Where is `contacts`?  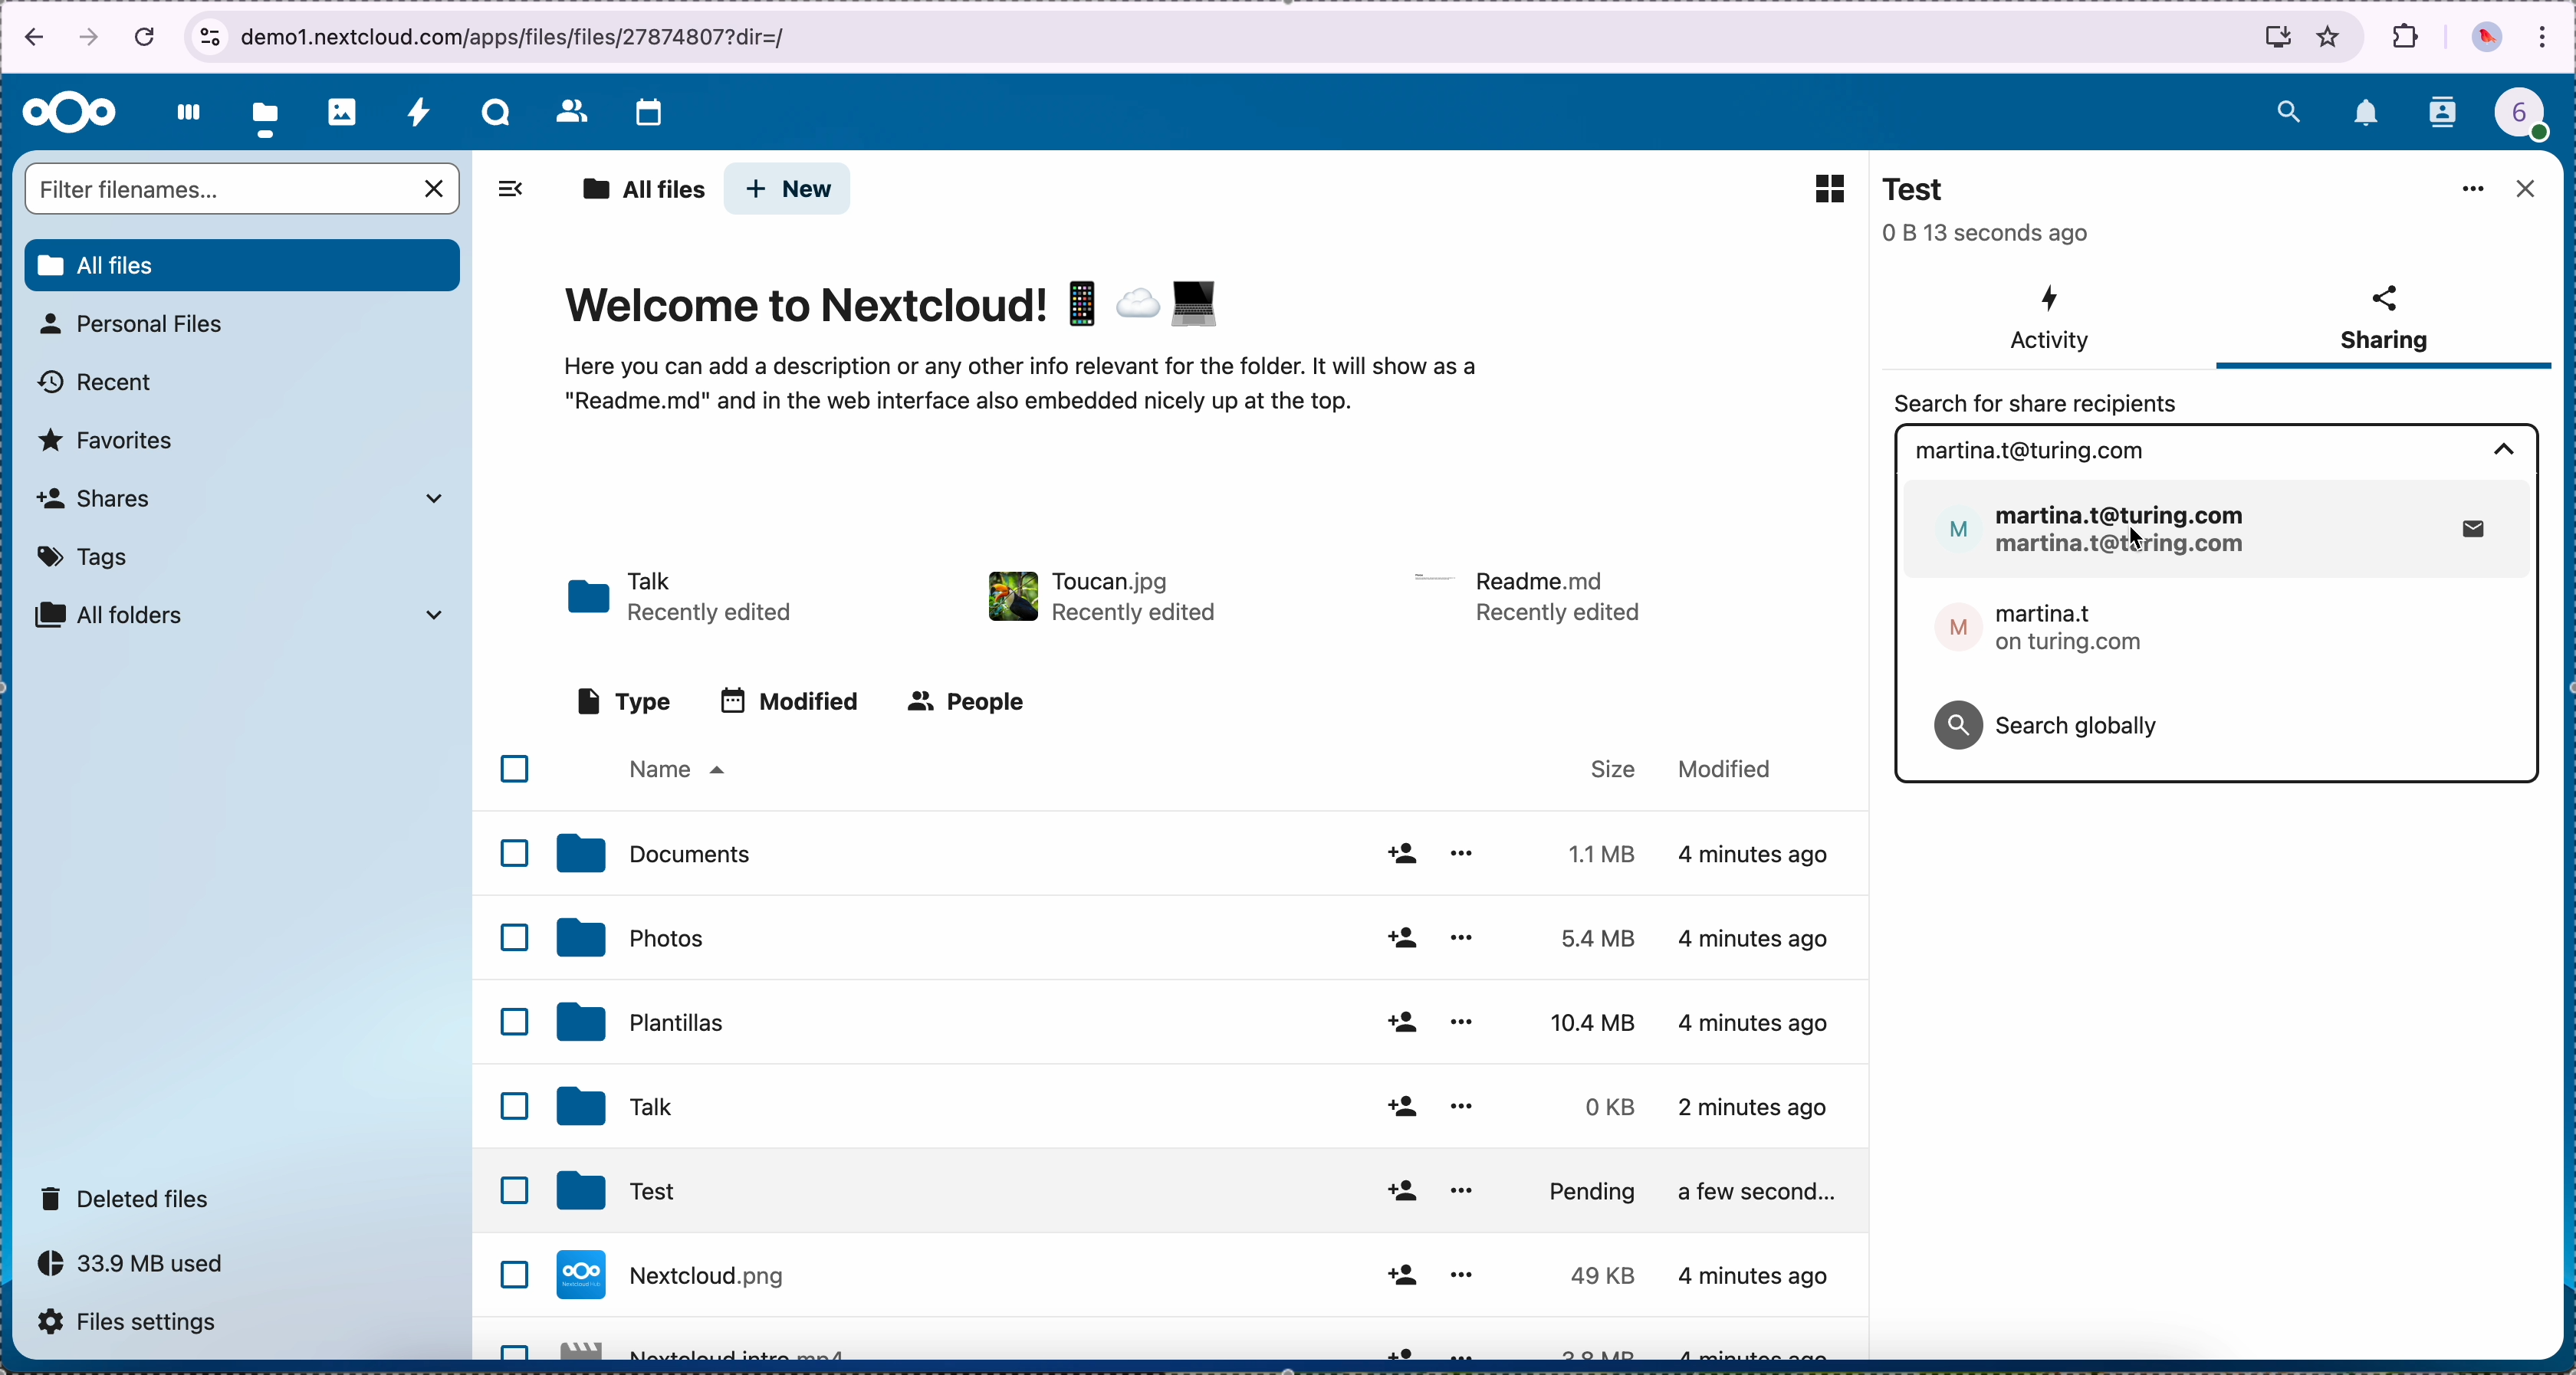 contacts is located at coordinates (2445, 114).